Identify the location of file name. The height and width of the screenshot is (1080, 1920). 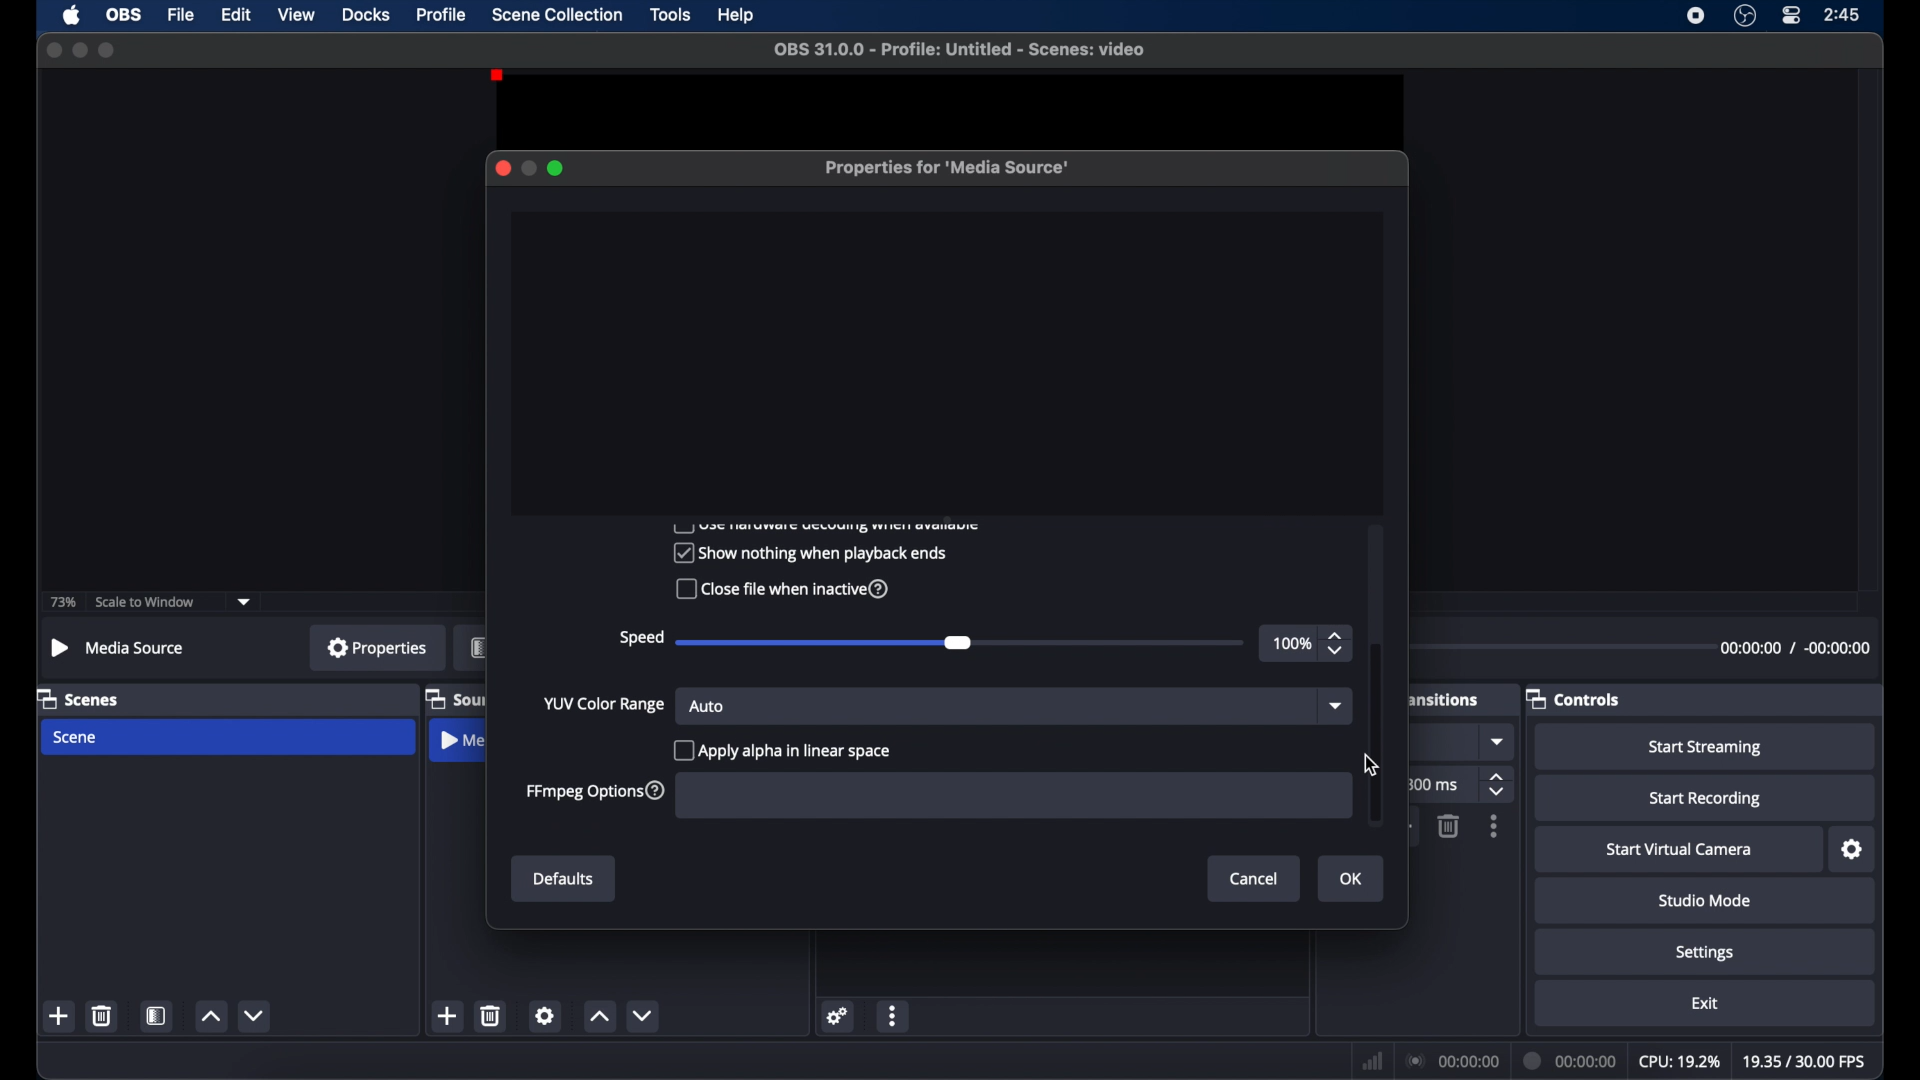
(959, 49).